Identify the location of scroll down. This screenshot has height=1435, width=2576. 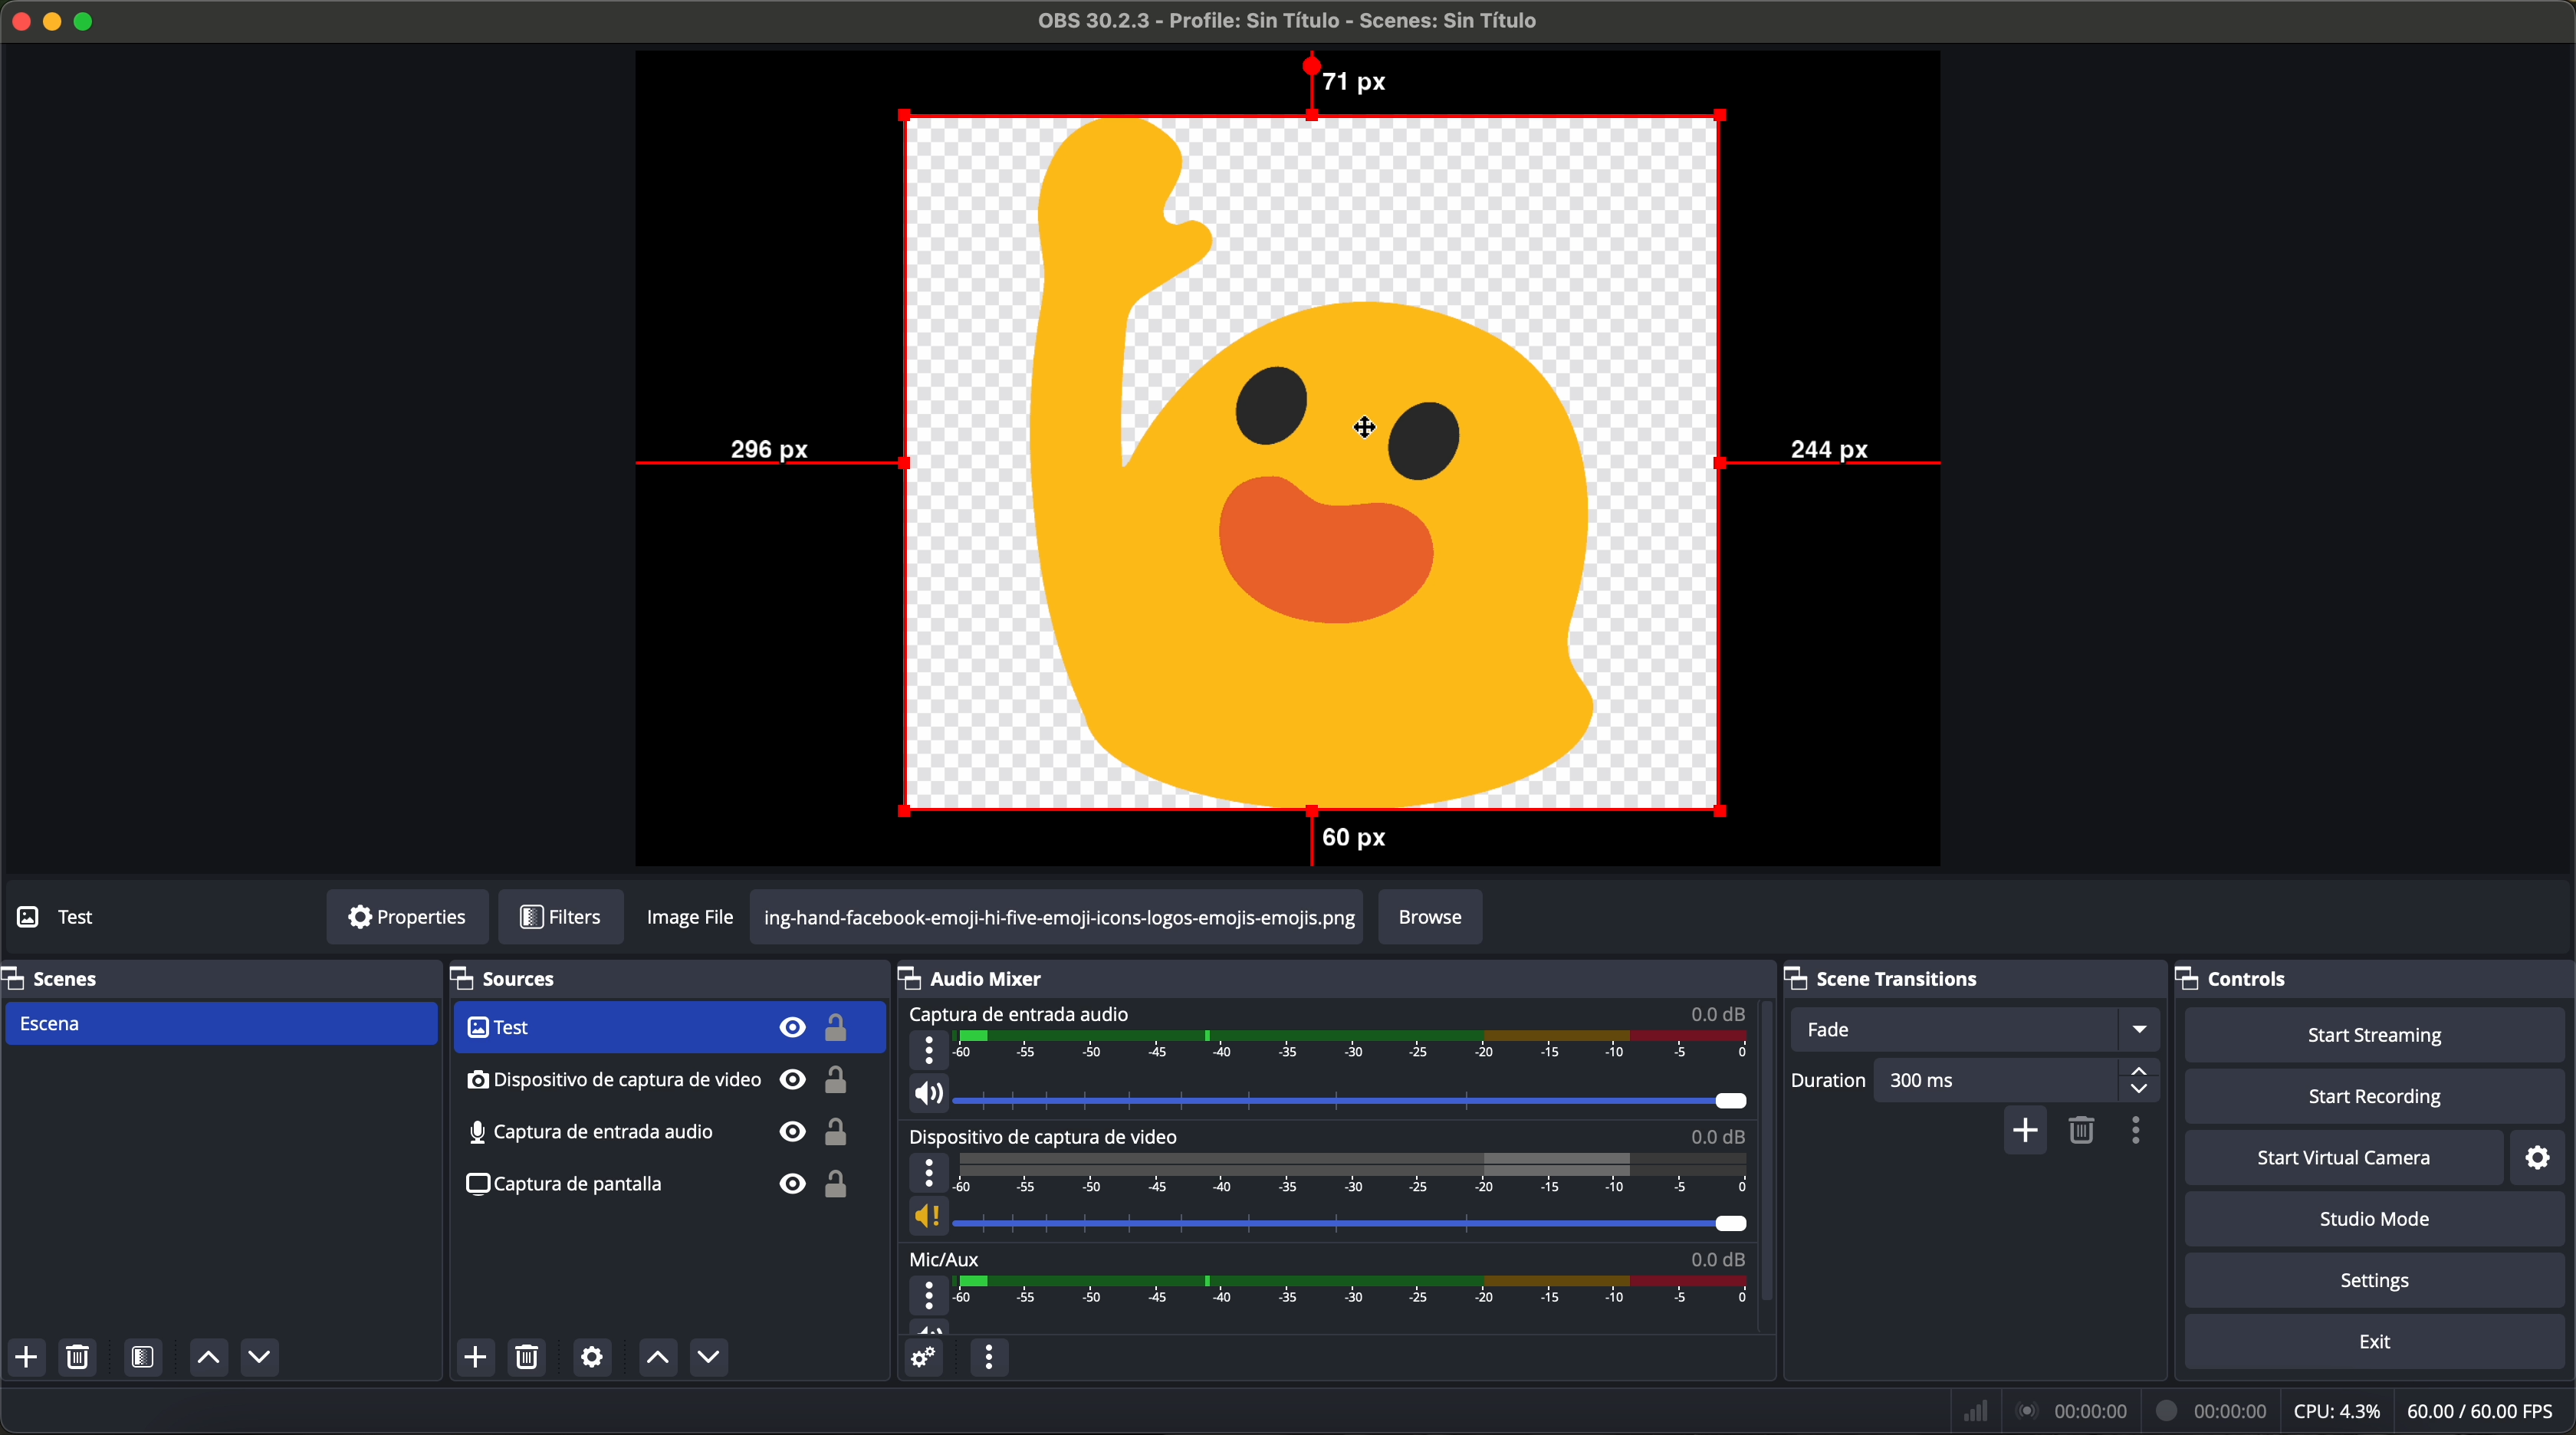
(1769, 1131).